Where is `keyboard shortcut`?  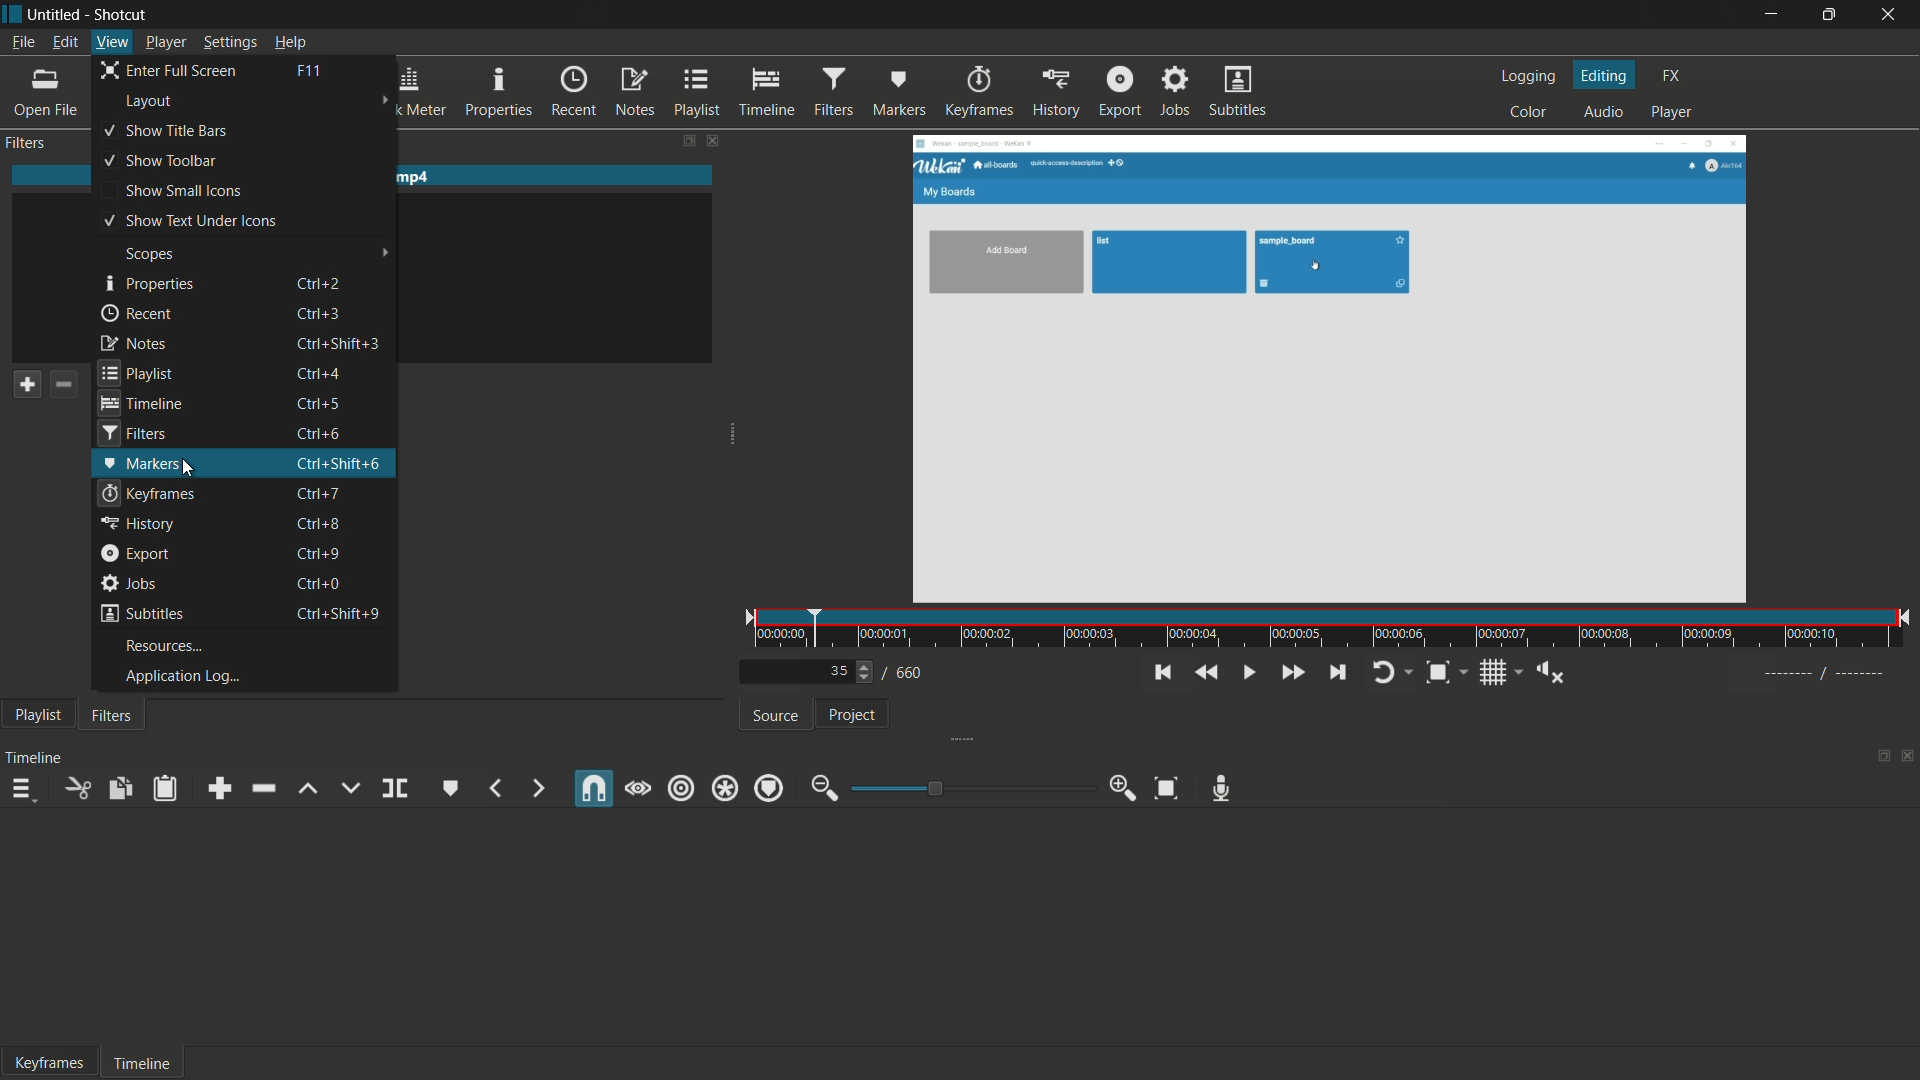
keyboard shortcut is located at coordinates (316, 433).